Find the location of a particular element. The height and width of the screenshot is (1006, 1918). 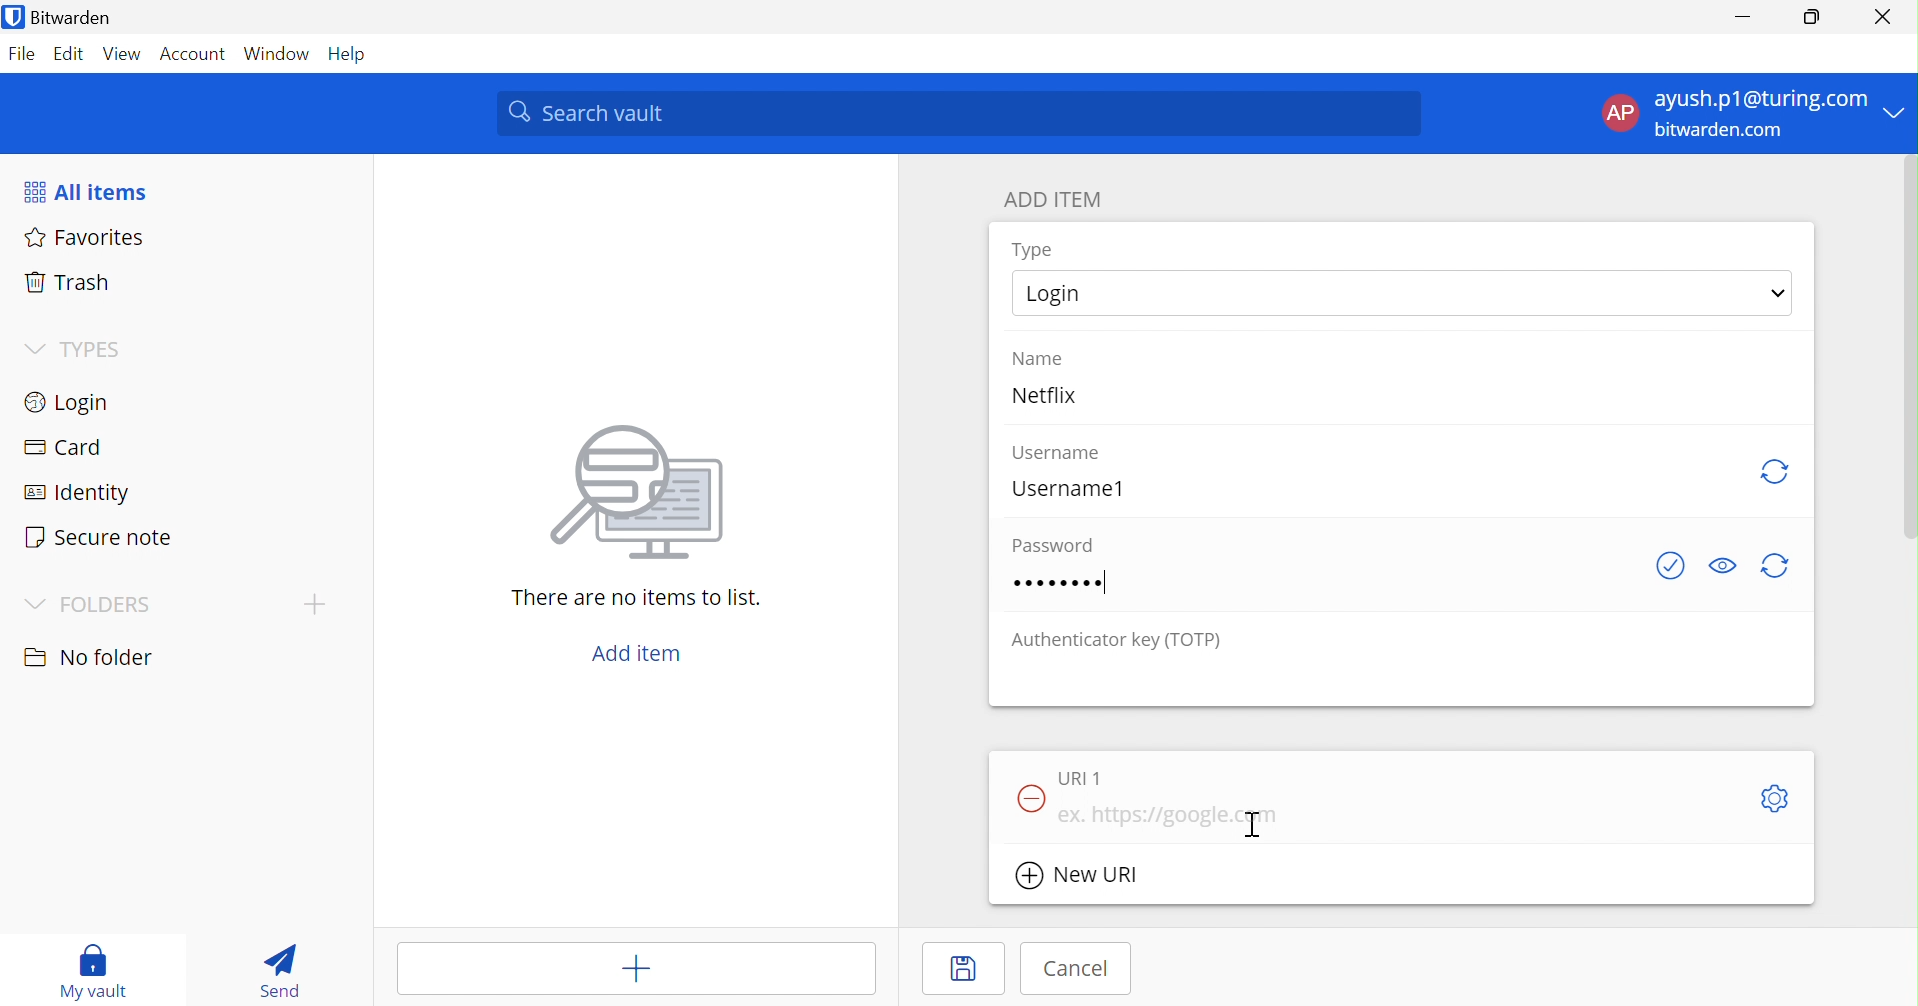

Cancel is located at coordinates (1077, 969).